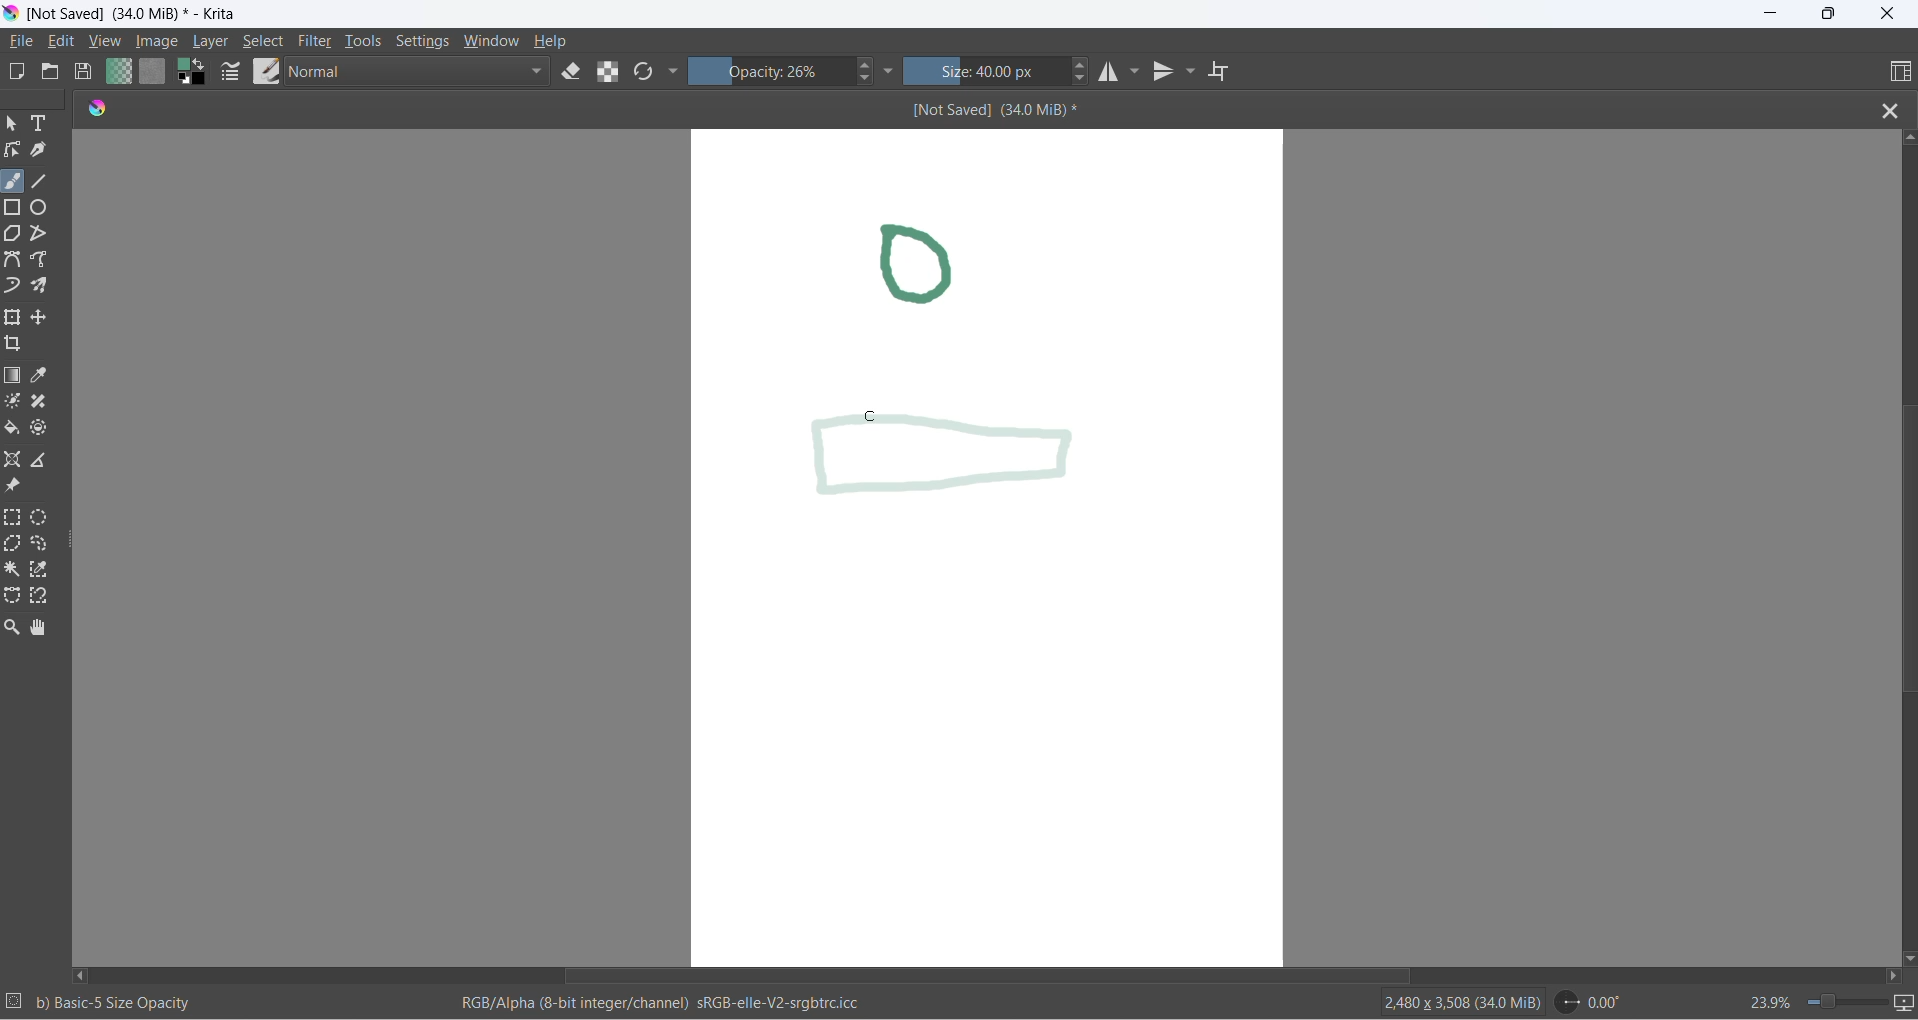  I want to click on pan tool, so click(41, 624).